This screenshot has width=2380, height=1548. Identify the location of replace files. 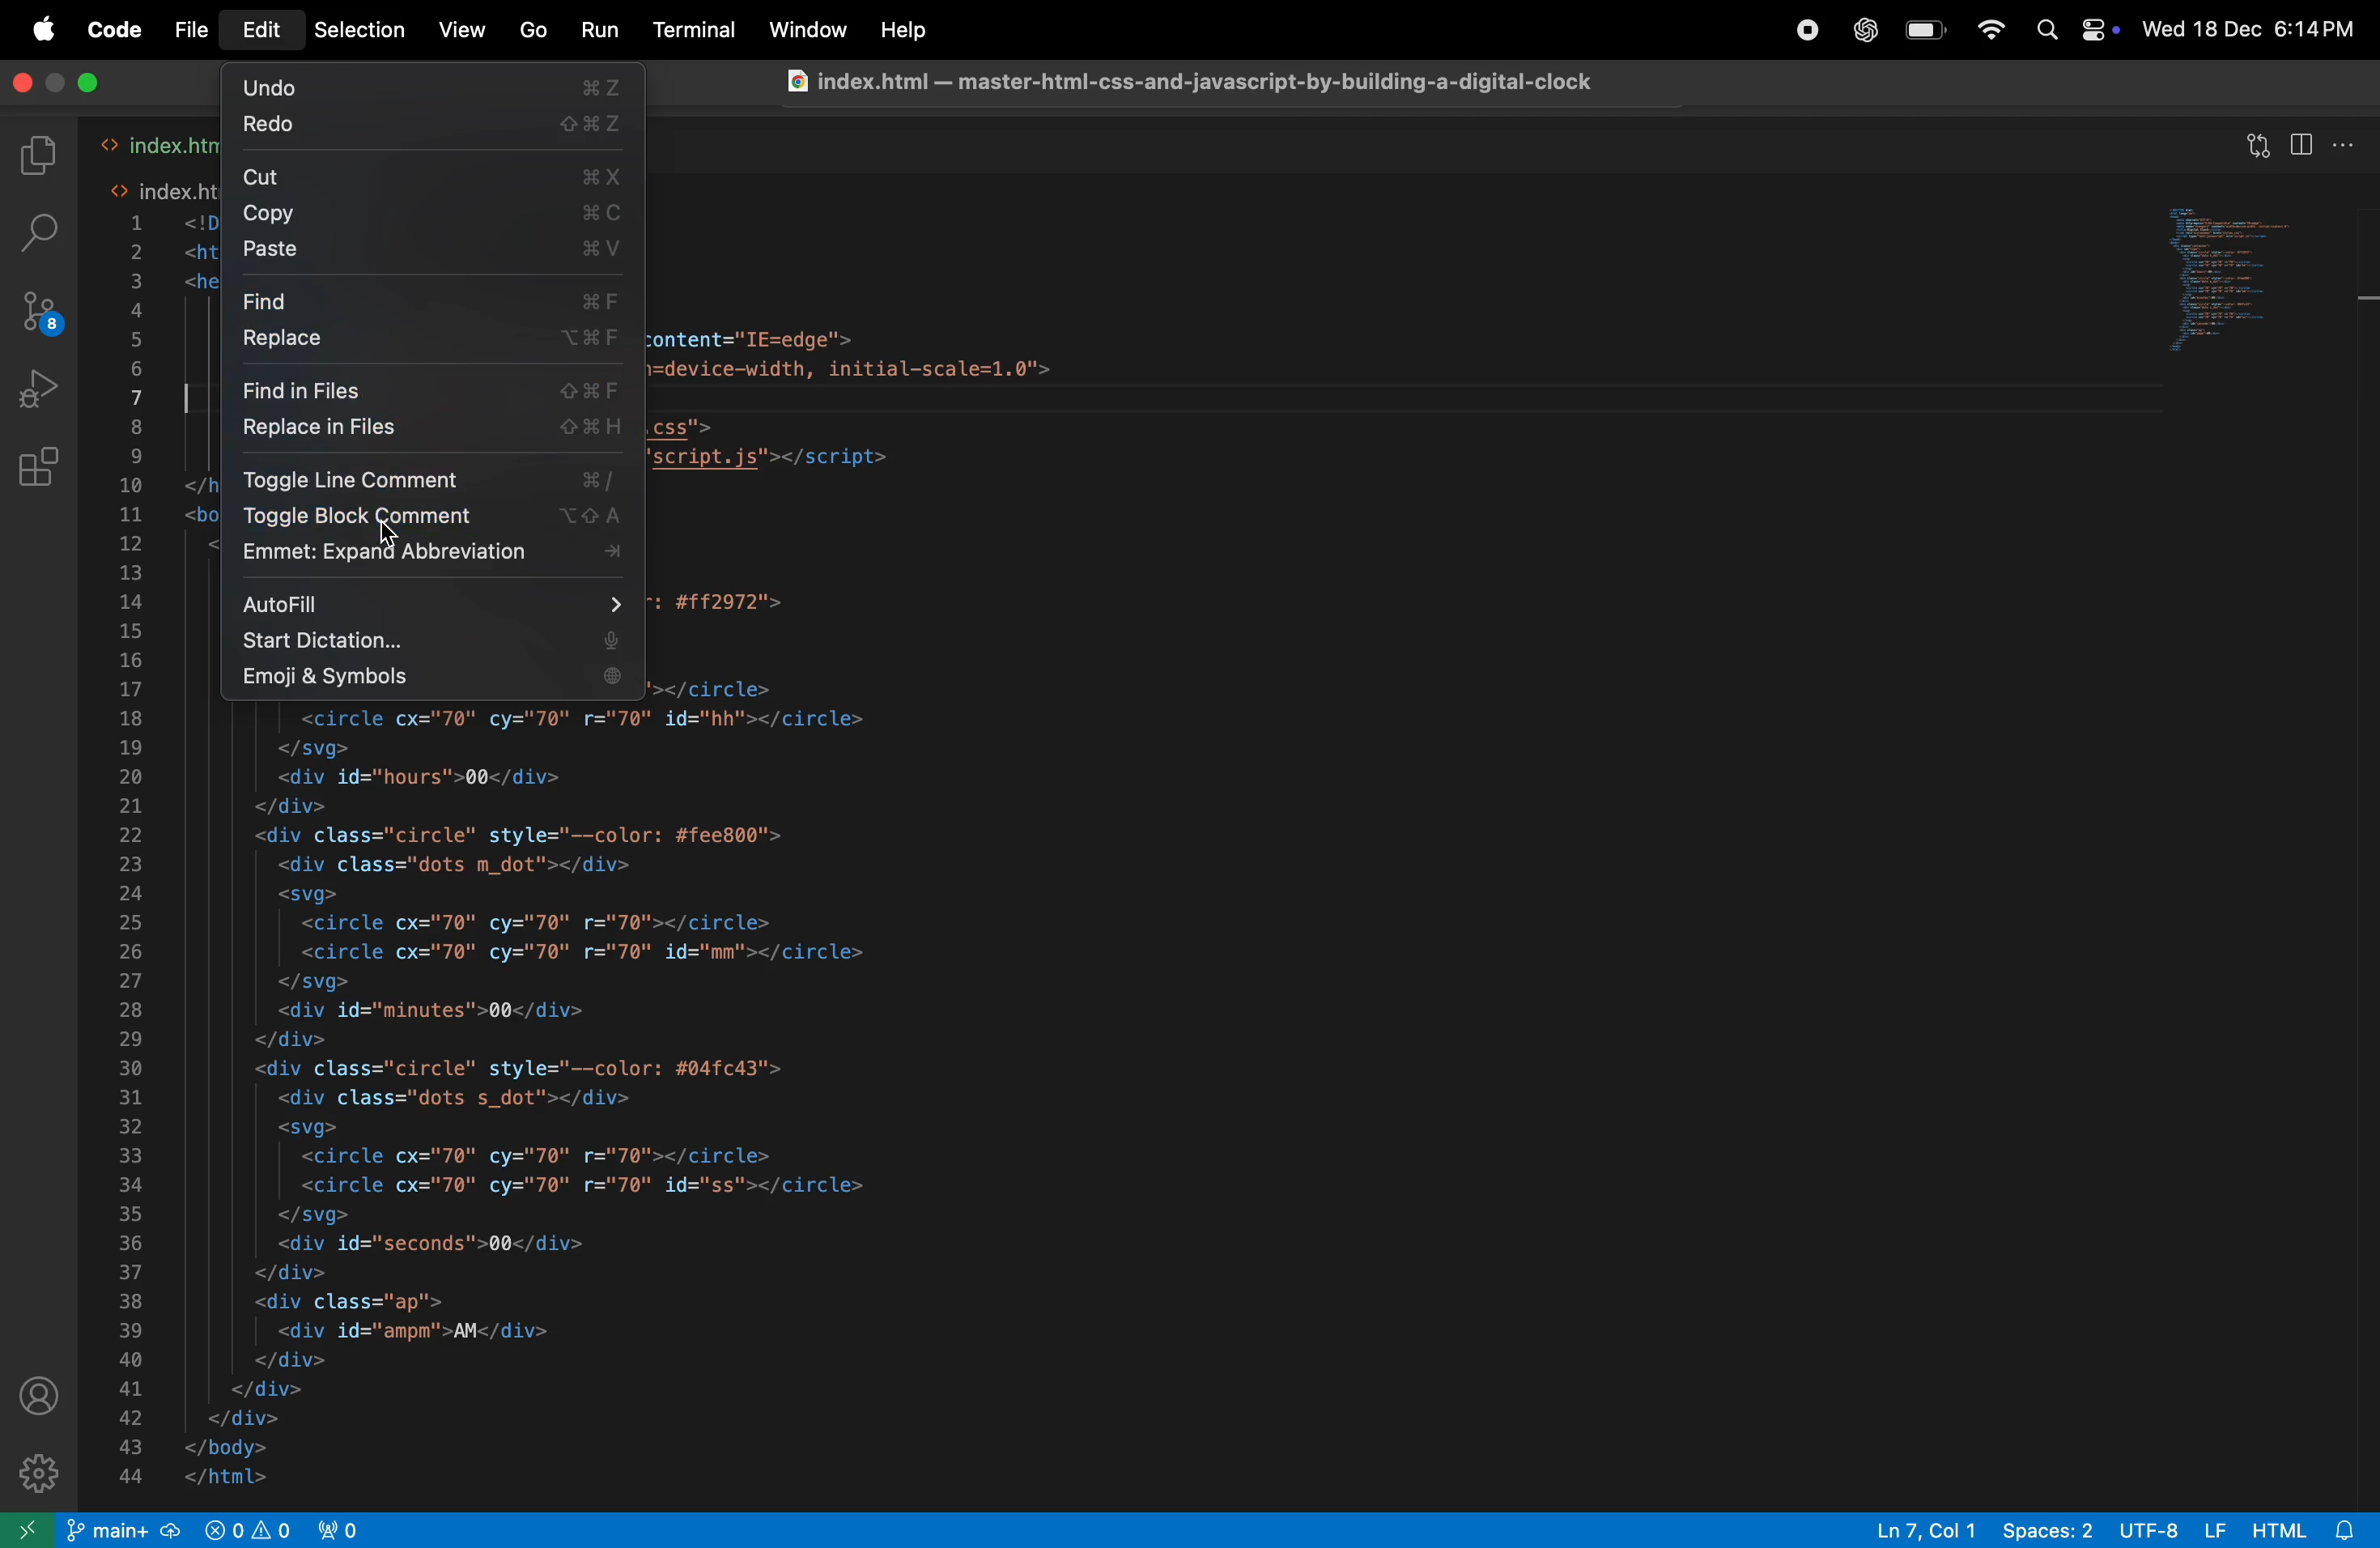
(432, 432).